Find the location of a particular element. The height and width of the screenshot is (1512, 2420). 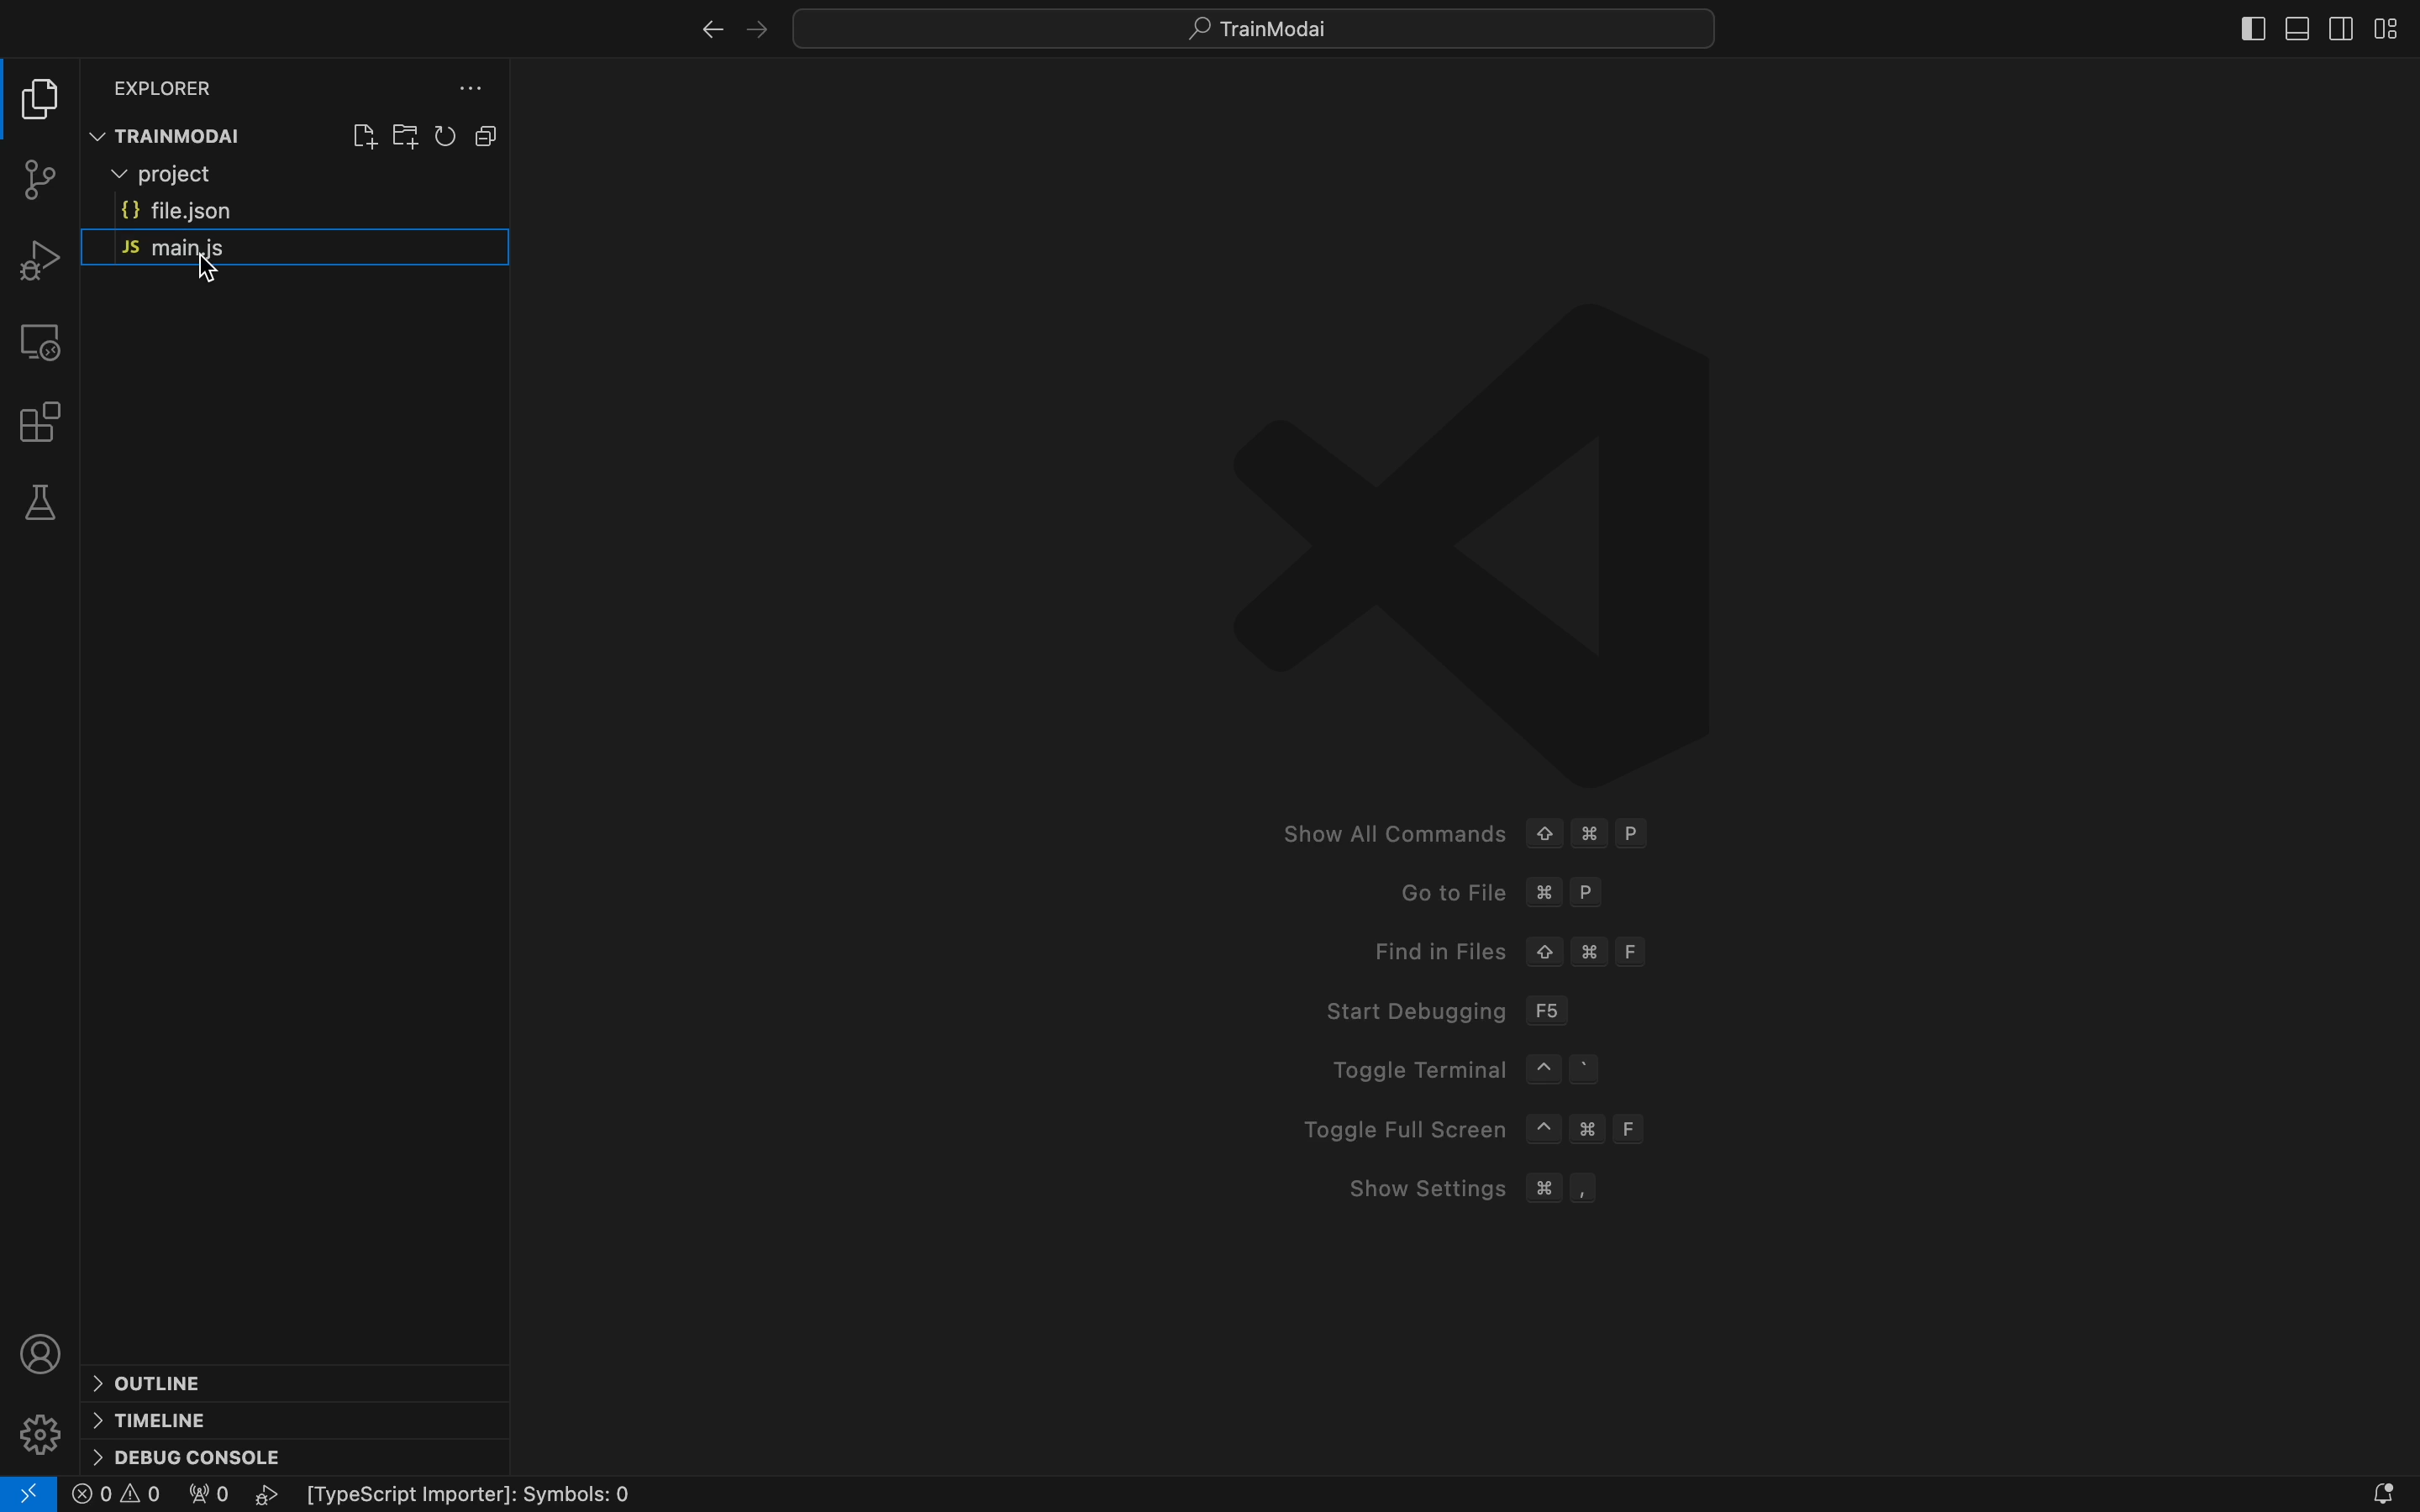

searchbar is located at coordinates (1263, 28).